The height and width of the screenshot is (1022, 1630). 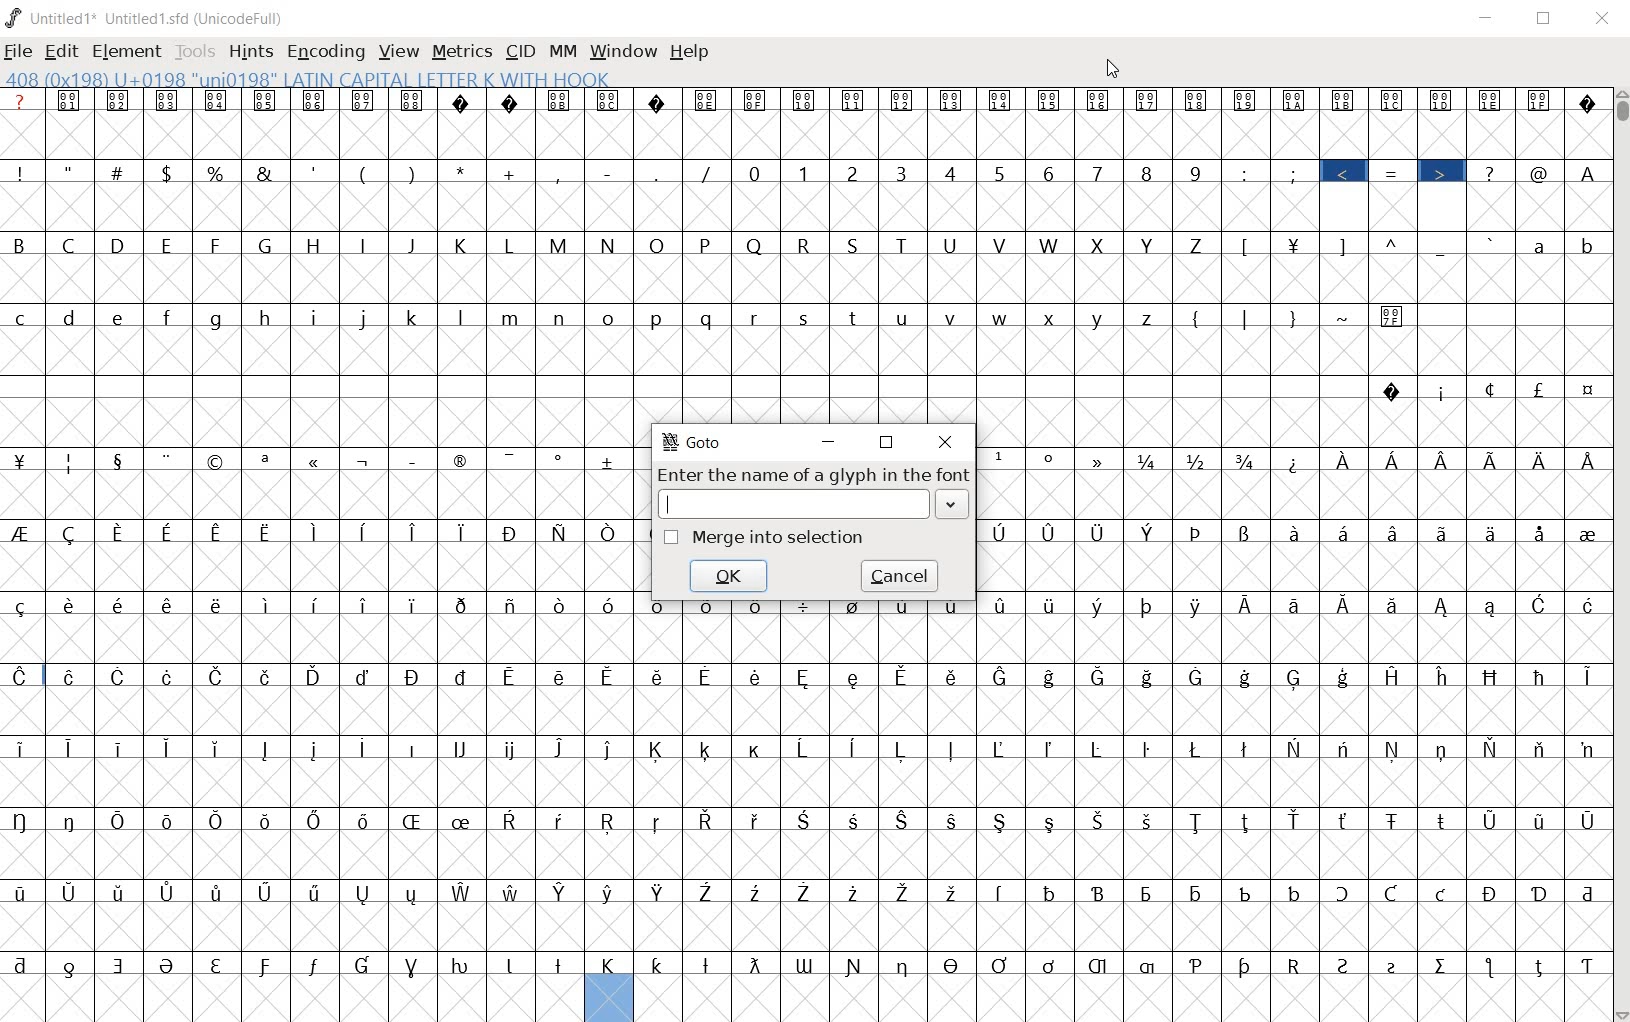 What do you see at coordinates (1297, 422) in the screenshot?
I see `empty glyph slots` at bounding box center [1297, 422].